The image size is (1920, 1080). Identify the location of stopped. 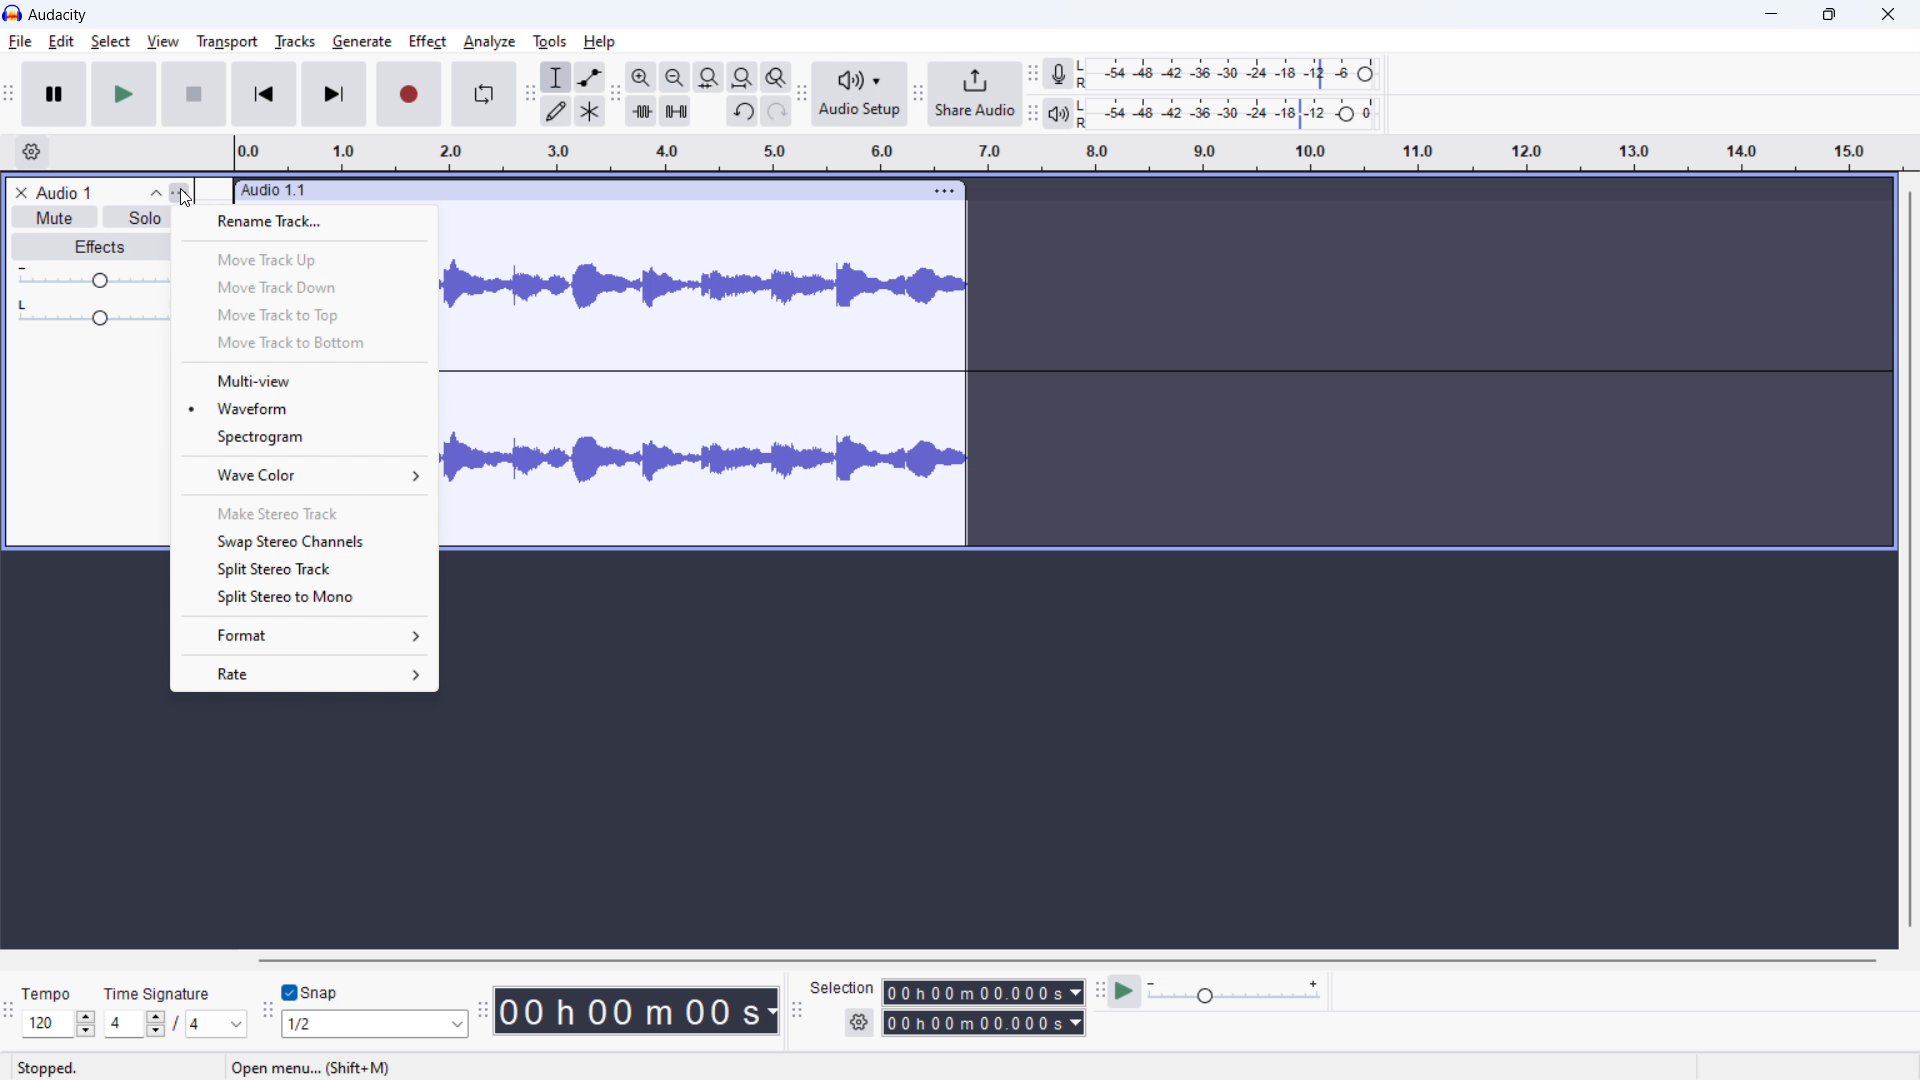
(56, 991).